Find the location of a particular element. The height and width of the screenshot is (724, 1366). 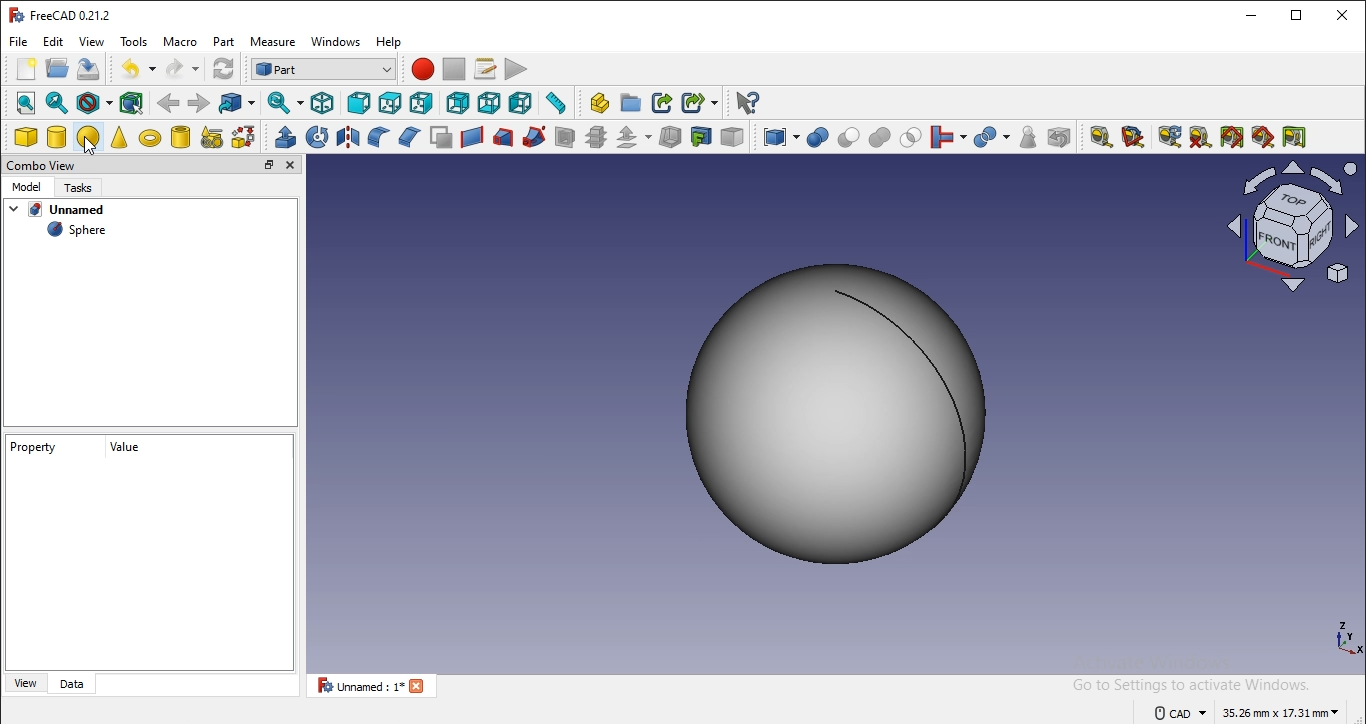

measure is located at coordinates (275, 42).